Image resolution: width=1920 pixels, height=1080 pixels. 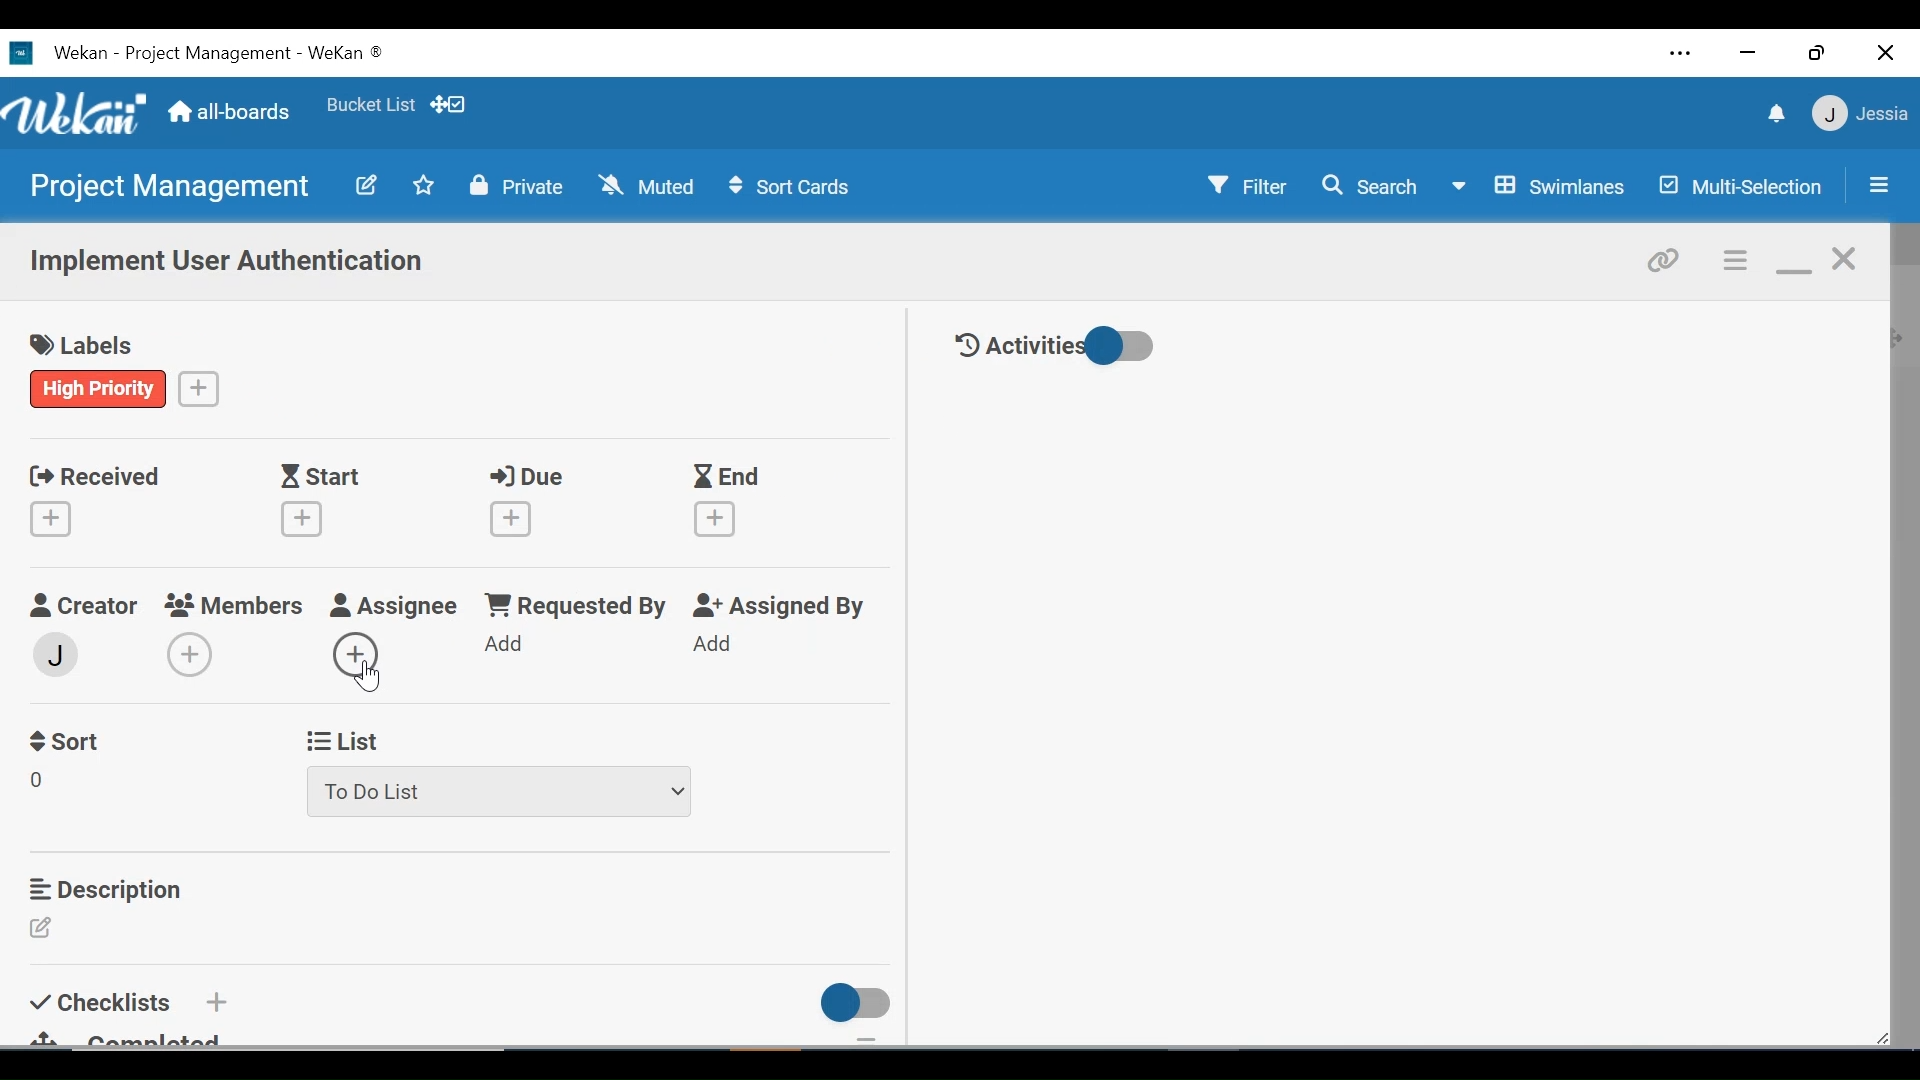 What do you see at coordinates (344, 738) in the screenshot?
I see `List` at bounding box center [344, 738].